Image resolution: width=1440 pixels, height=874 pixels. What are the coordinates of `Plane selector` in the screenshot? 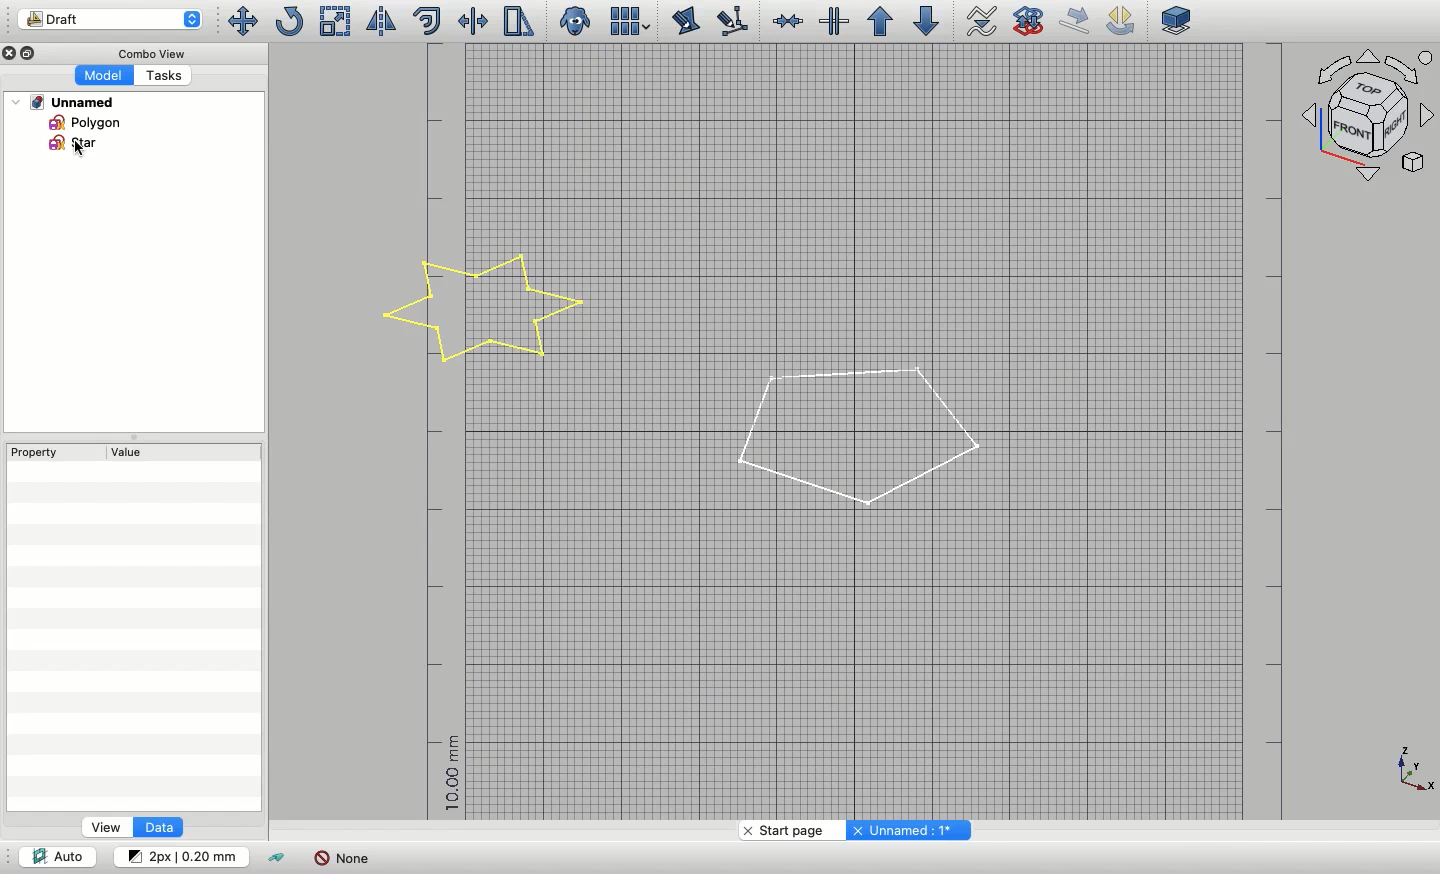 It's located at (1178, 20).